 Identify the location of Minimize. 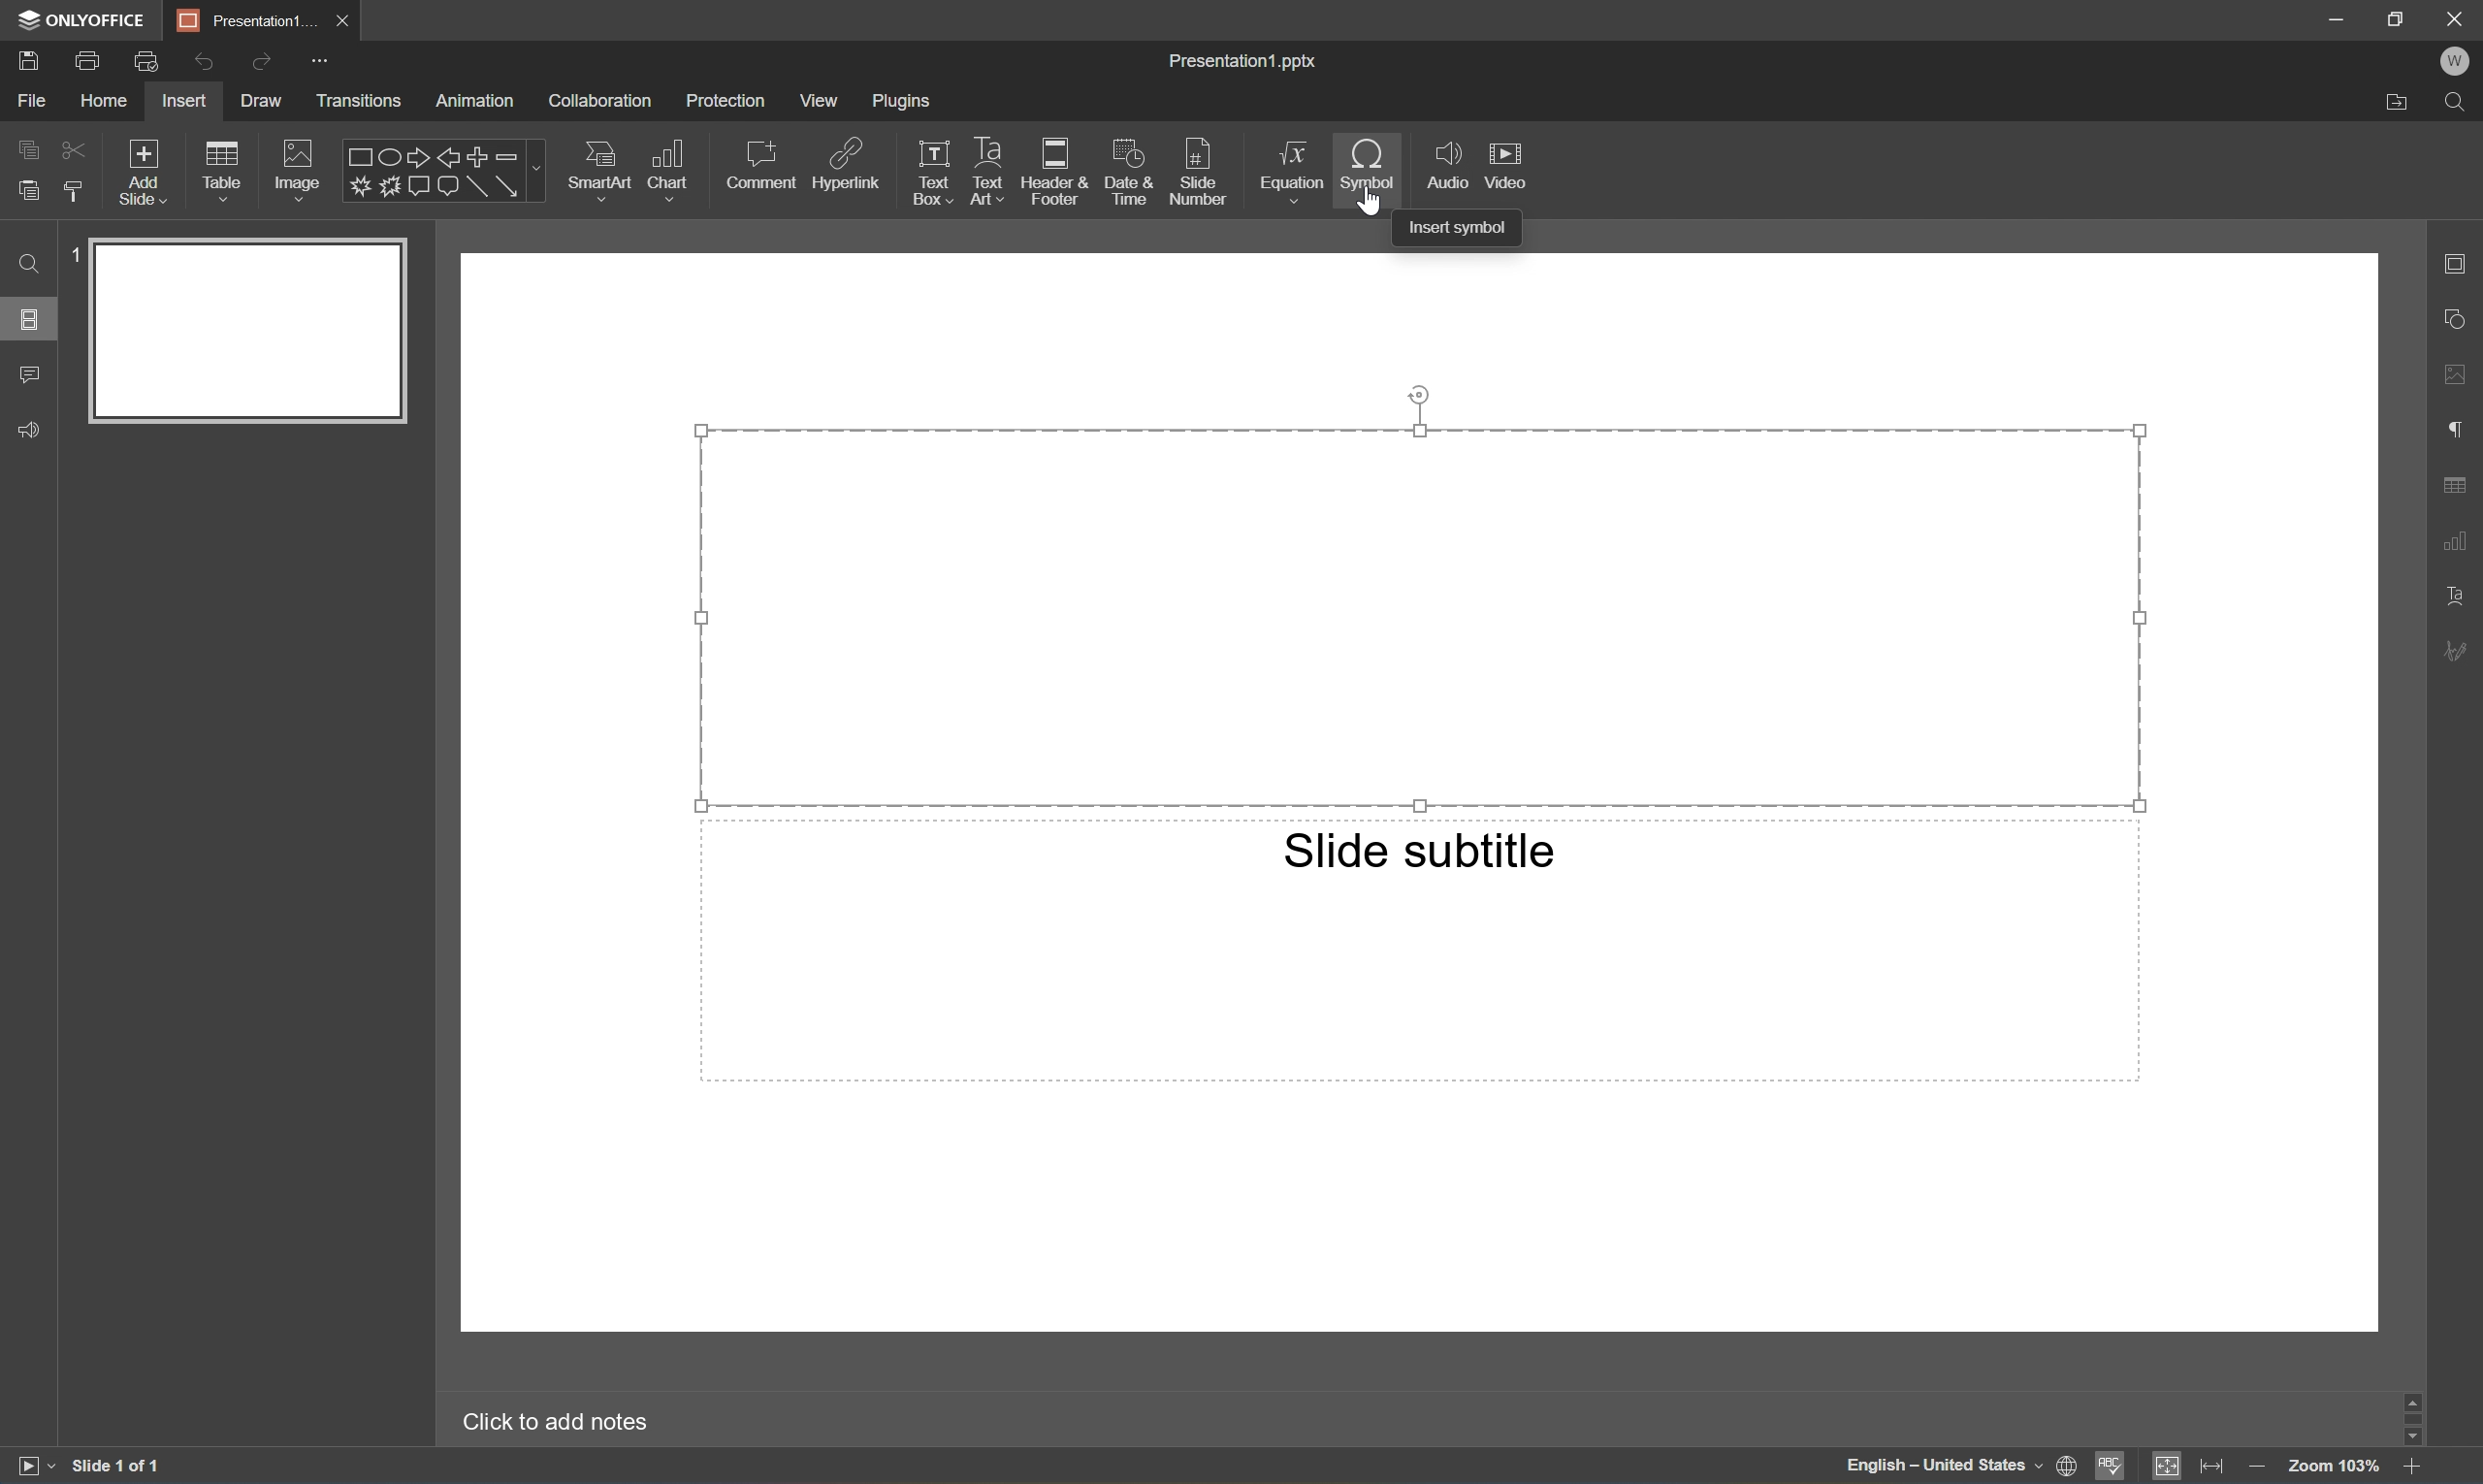
(2334, 16).